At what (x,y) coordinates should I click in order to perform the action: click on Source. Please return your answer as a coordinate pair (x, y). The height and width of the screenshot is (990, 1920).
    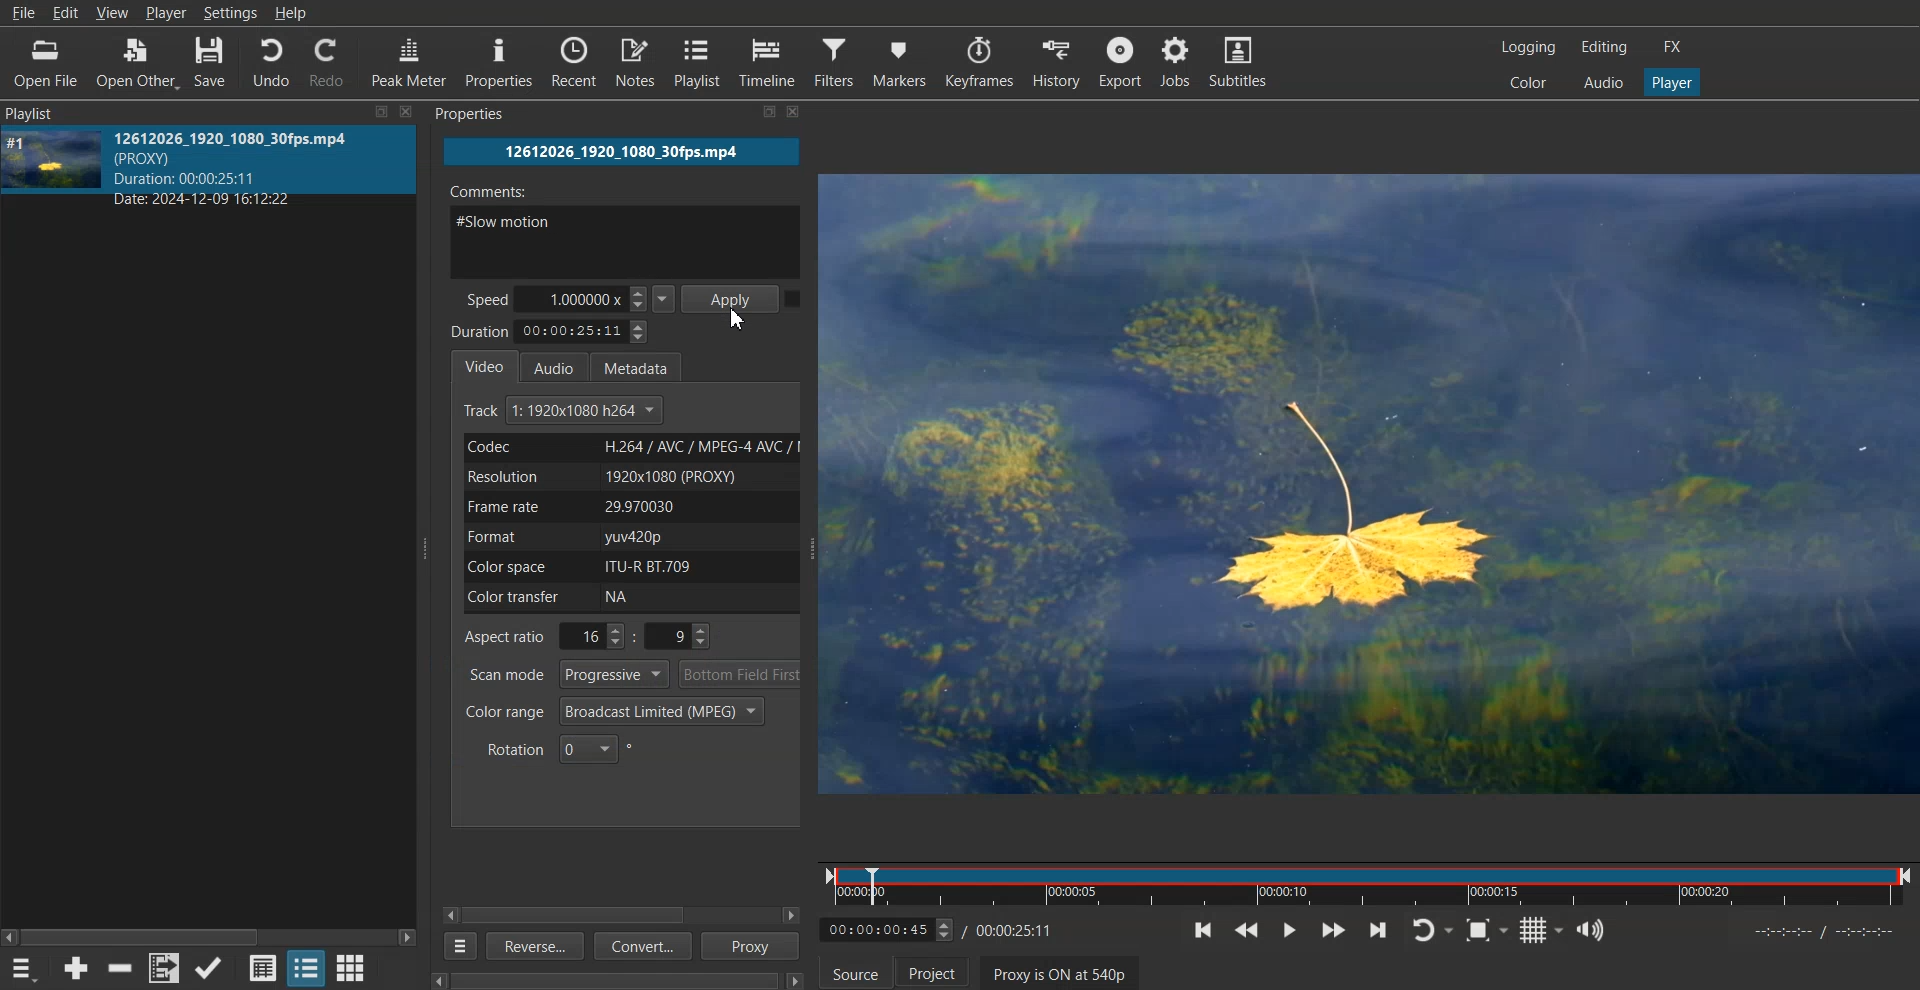
    Looking at the image, I should click on (855, 971).